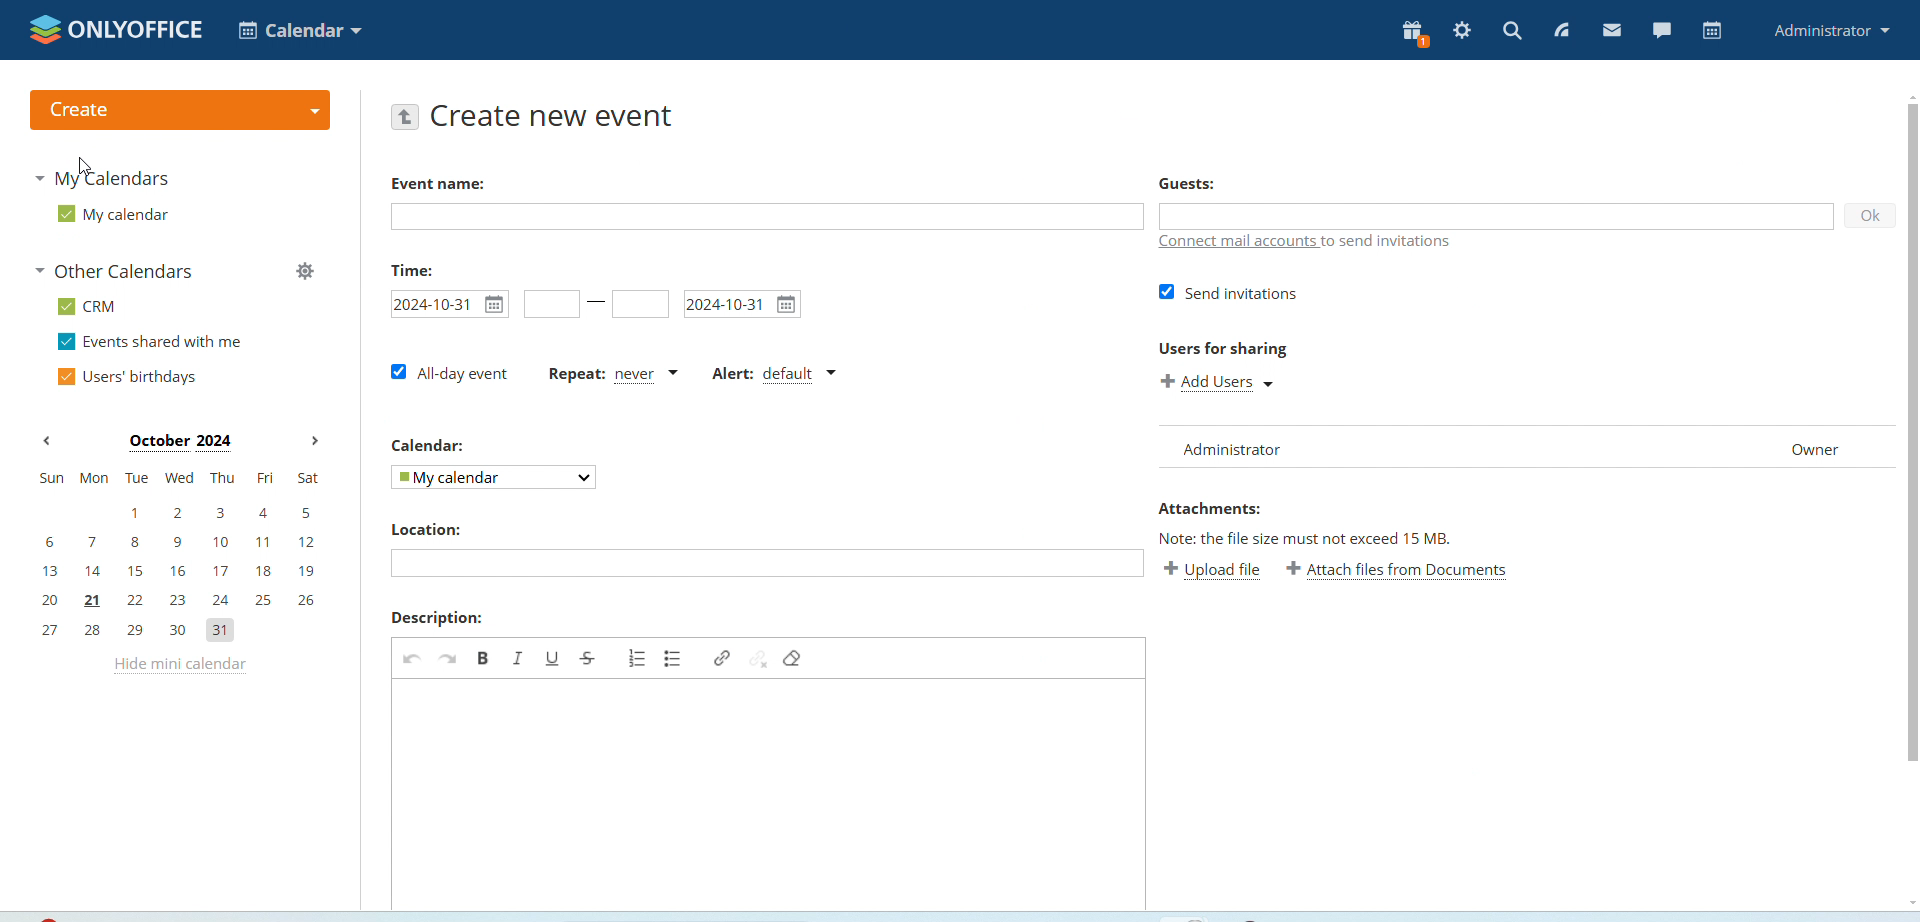 The height and width of the screenshot is (922, 1920). Describe the element at coordinates (186, 441) in the screenshot. I see `October 2024` at that location.